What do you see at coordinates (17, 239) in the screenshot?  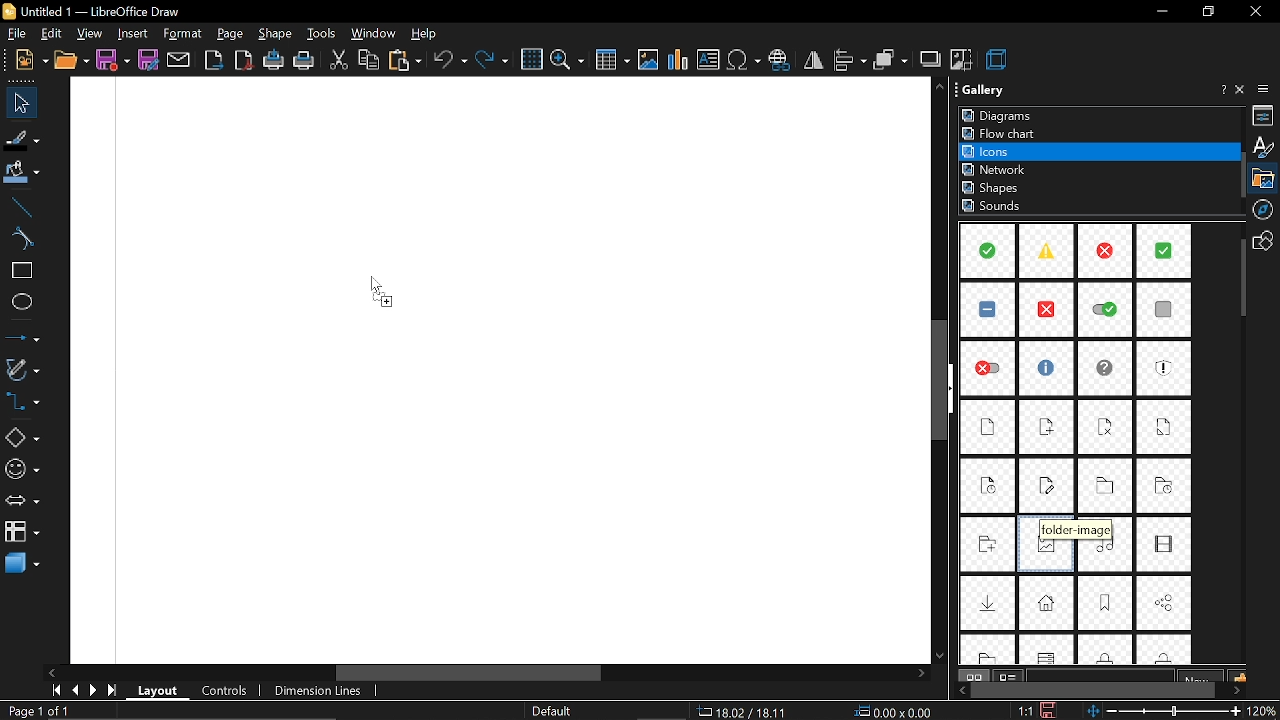 I see `curve` at bounding box center [17, 239].